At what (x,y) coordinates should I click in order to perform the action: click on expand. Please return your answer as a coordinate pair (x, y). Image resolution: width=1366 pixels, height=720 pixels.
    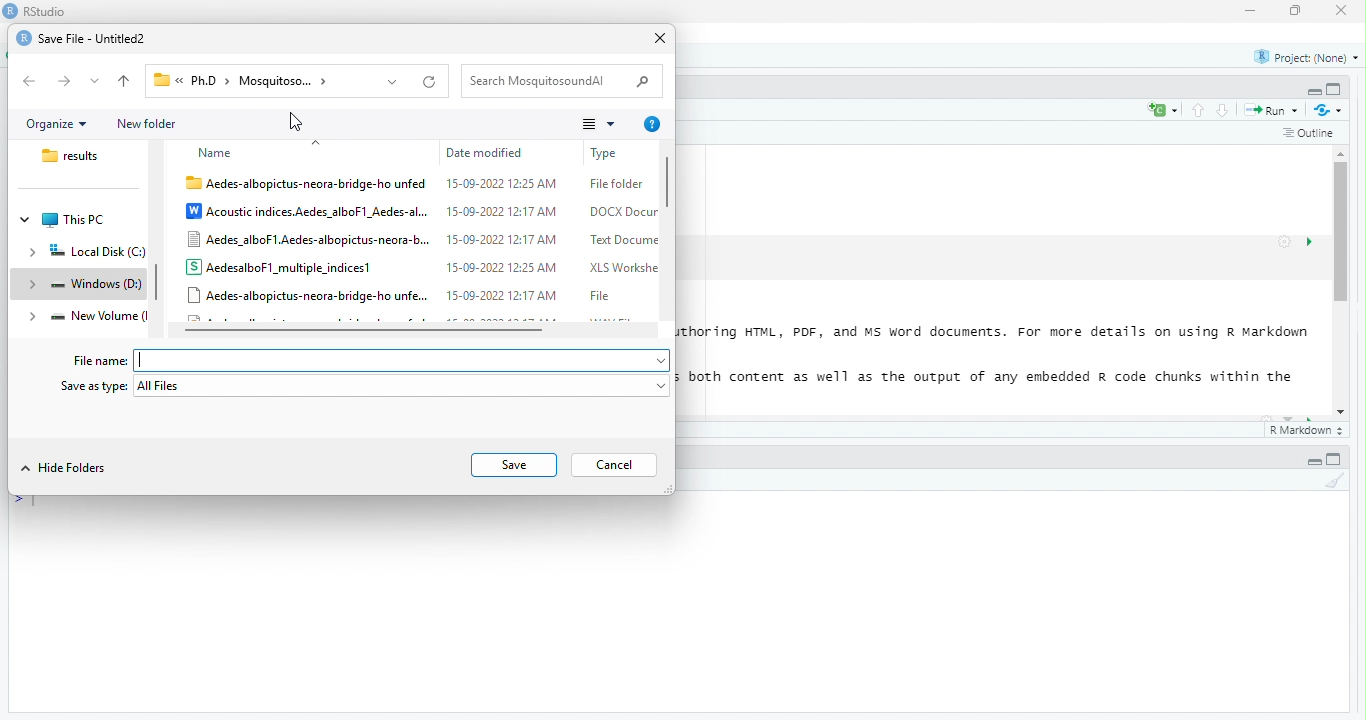
    Looking at the image, I should click on (33, 254).